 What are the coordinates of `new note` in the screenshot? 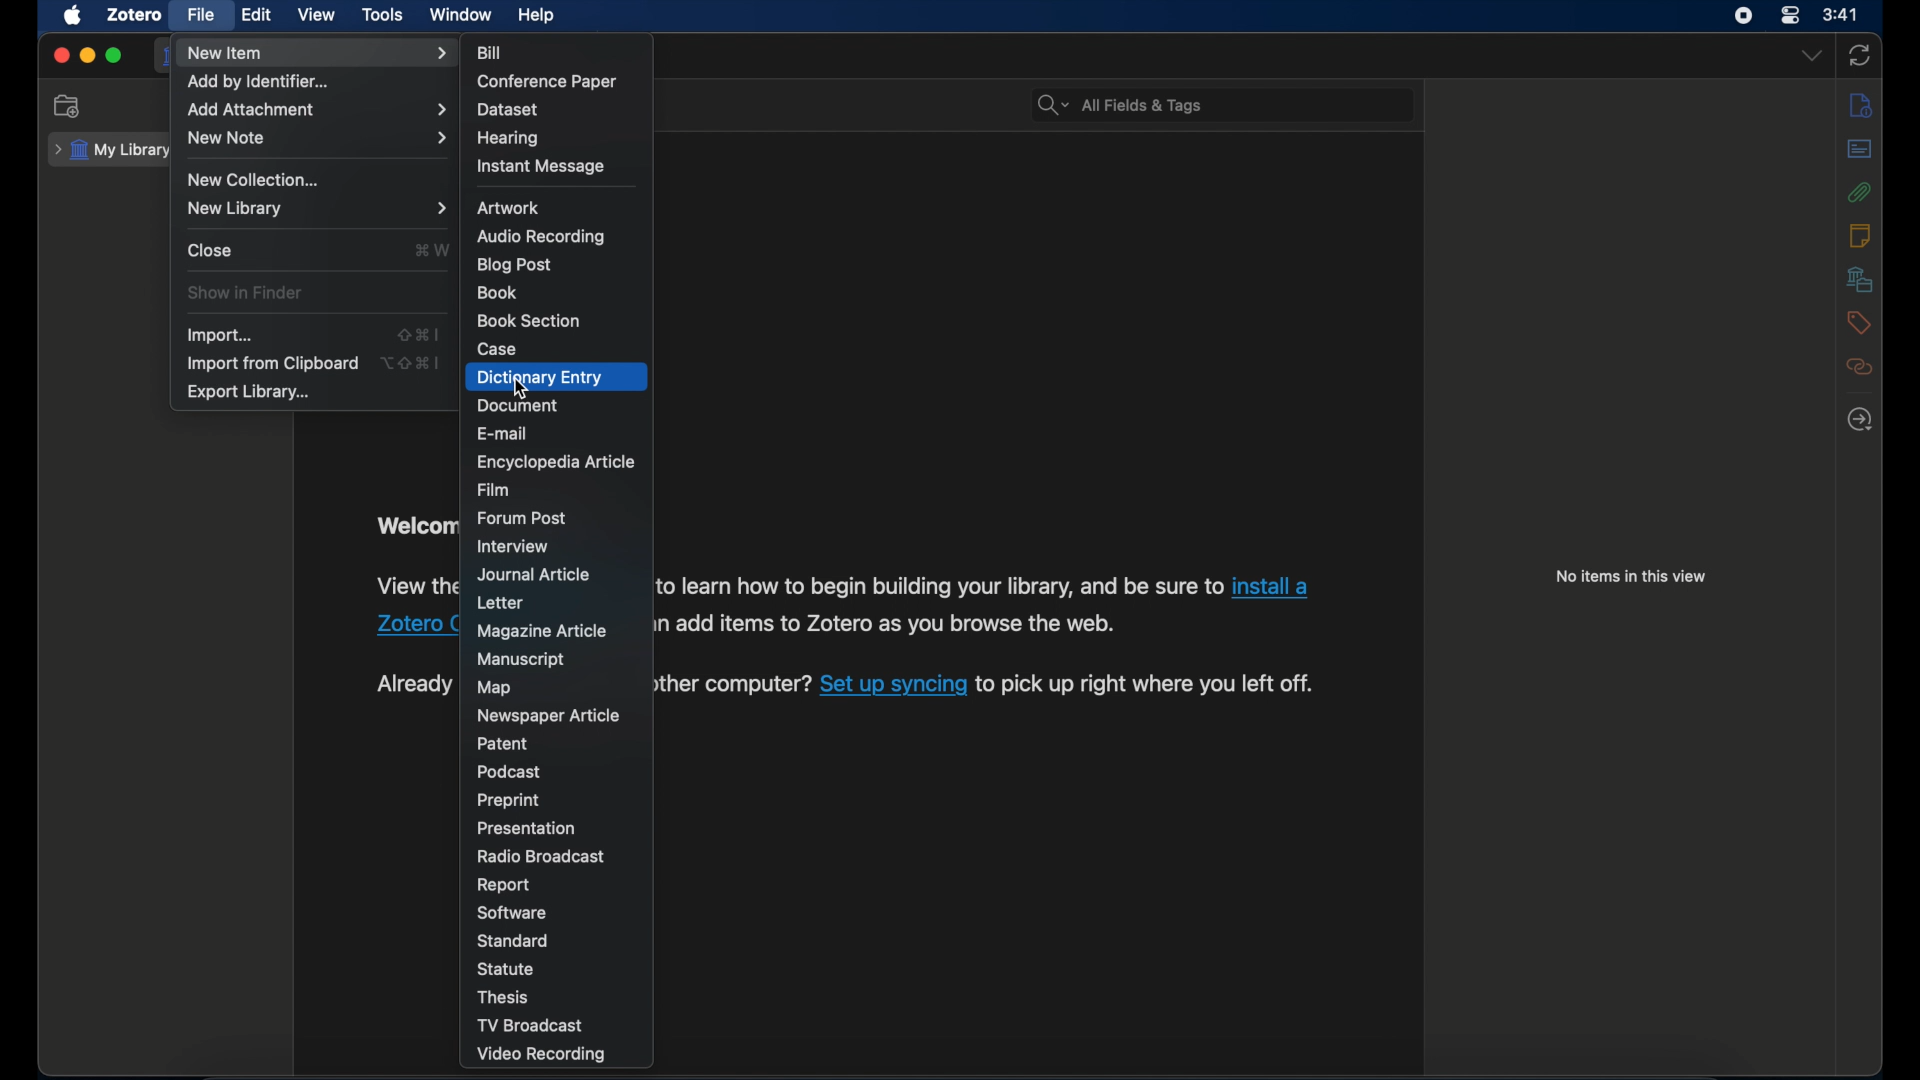 It's located at (318, 138).